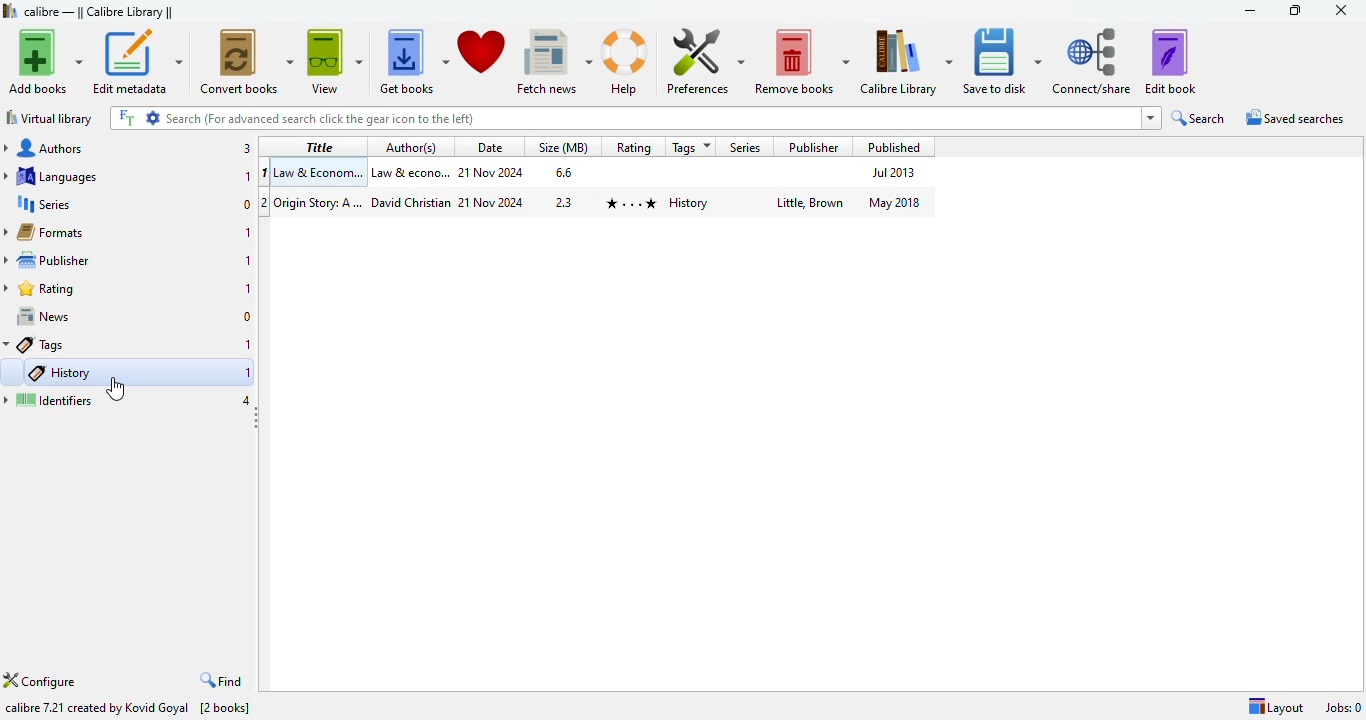 The width and height of the screenshot is (1366, 720). I want to click on 1, so click(246, 177).